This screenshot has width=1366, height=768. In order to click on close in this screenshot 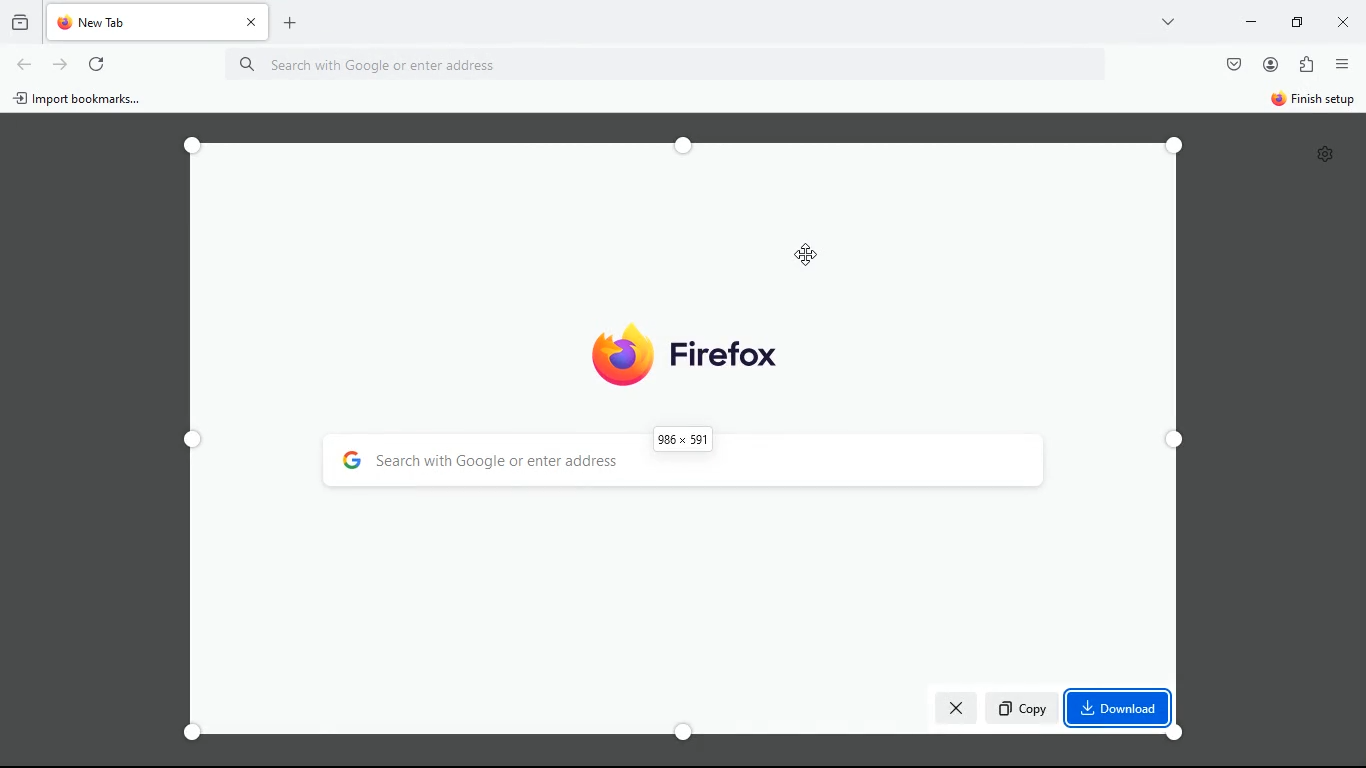, I will do `click(1340, 21)`.